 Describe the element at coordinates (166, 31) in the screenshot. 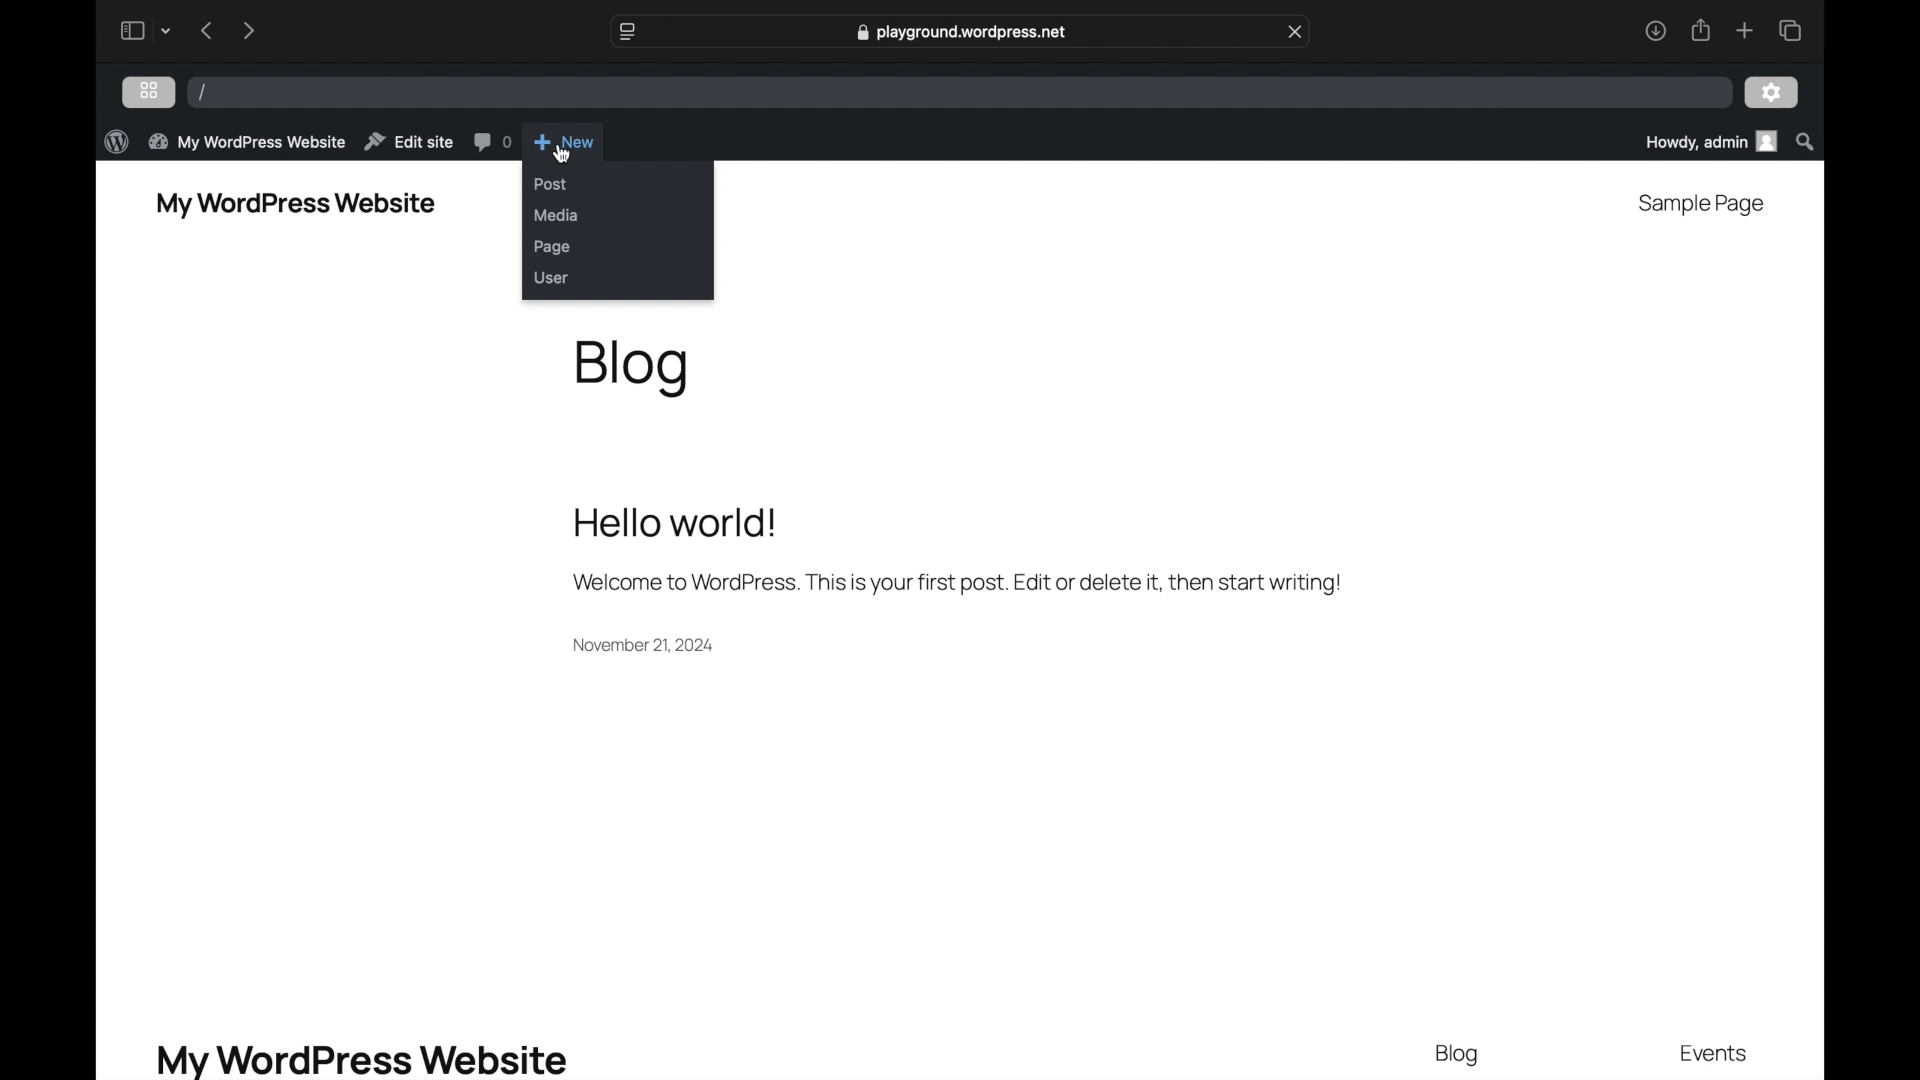

I see `drop-down` at that location.